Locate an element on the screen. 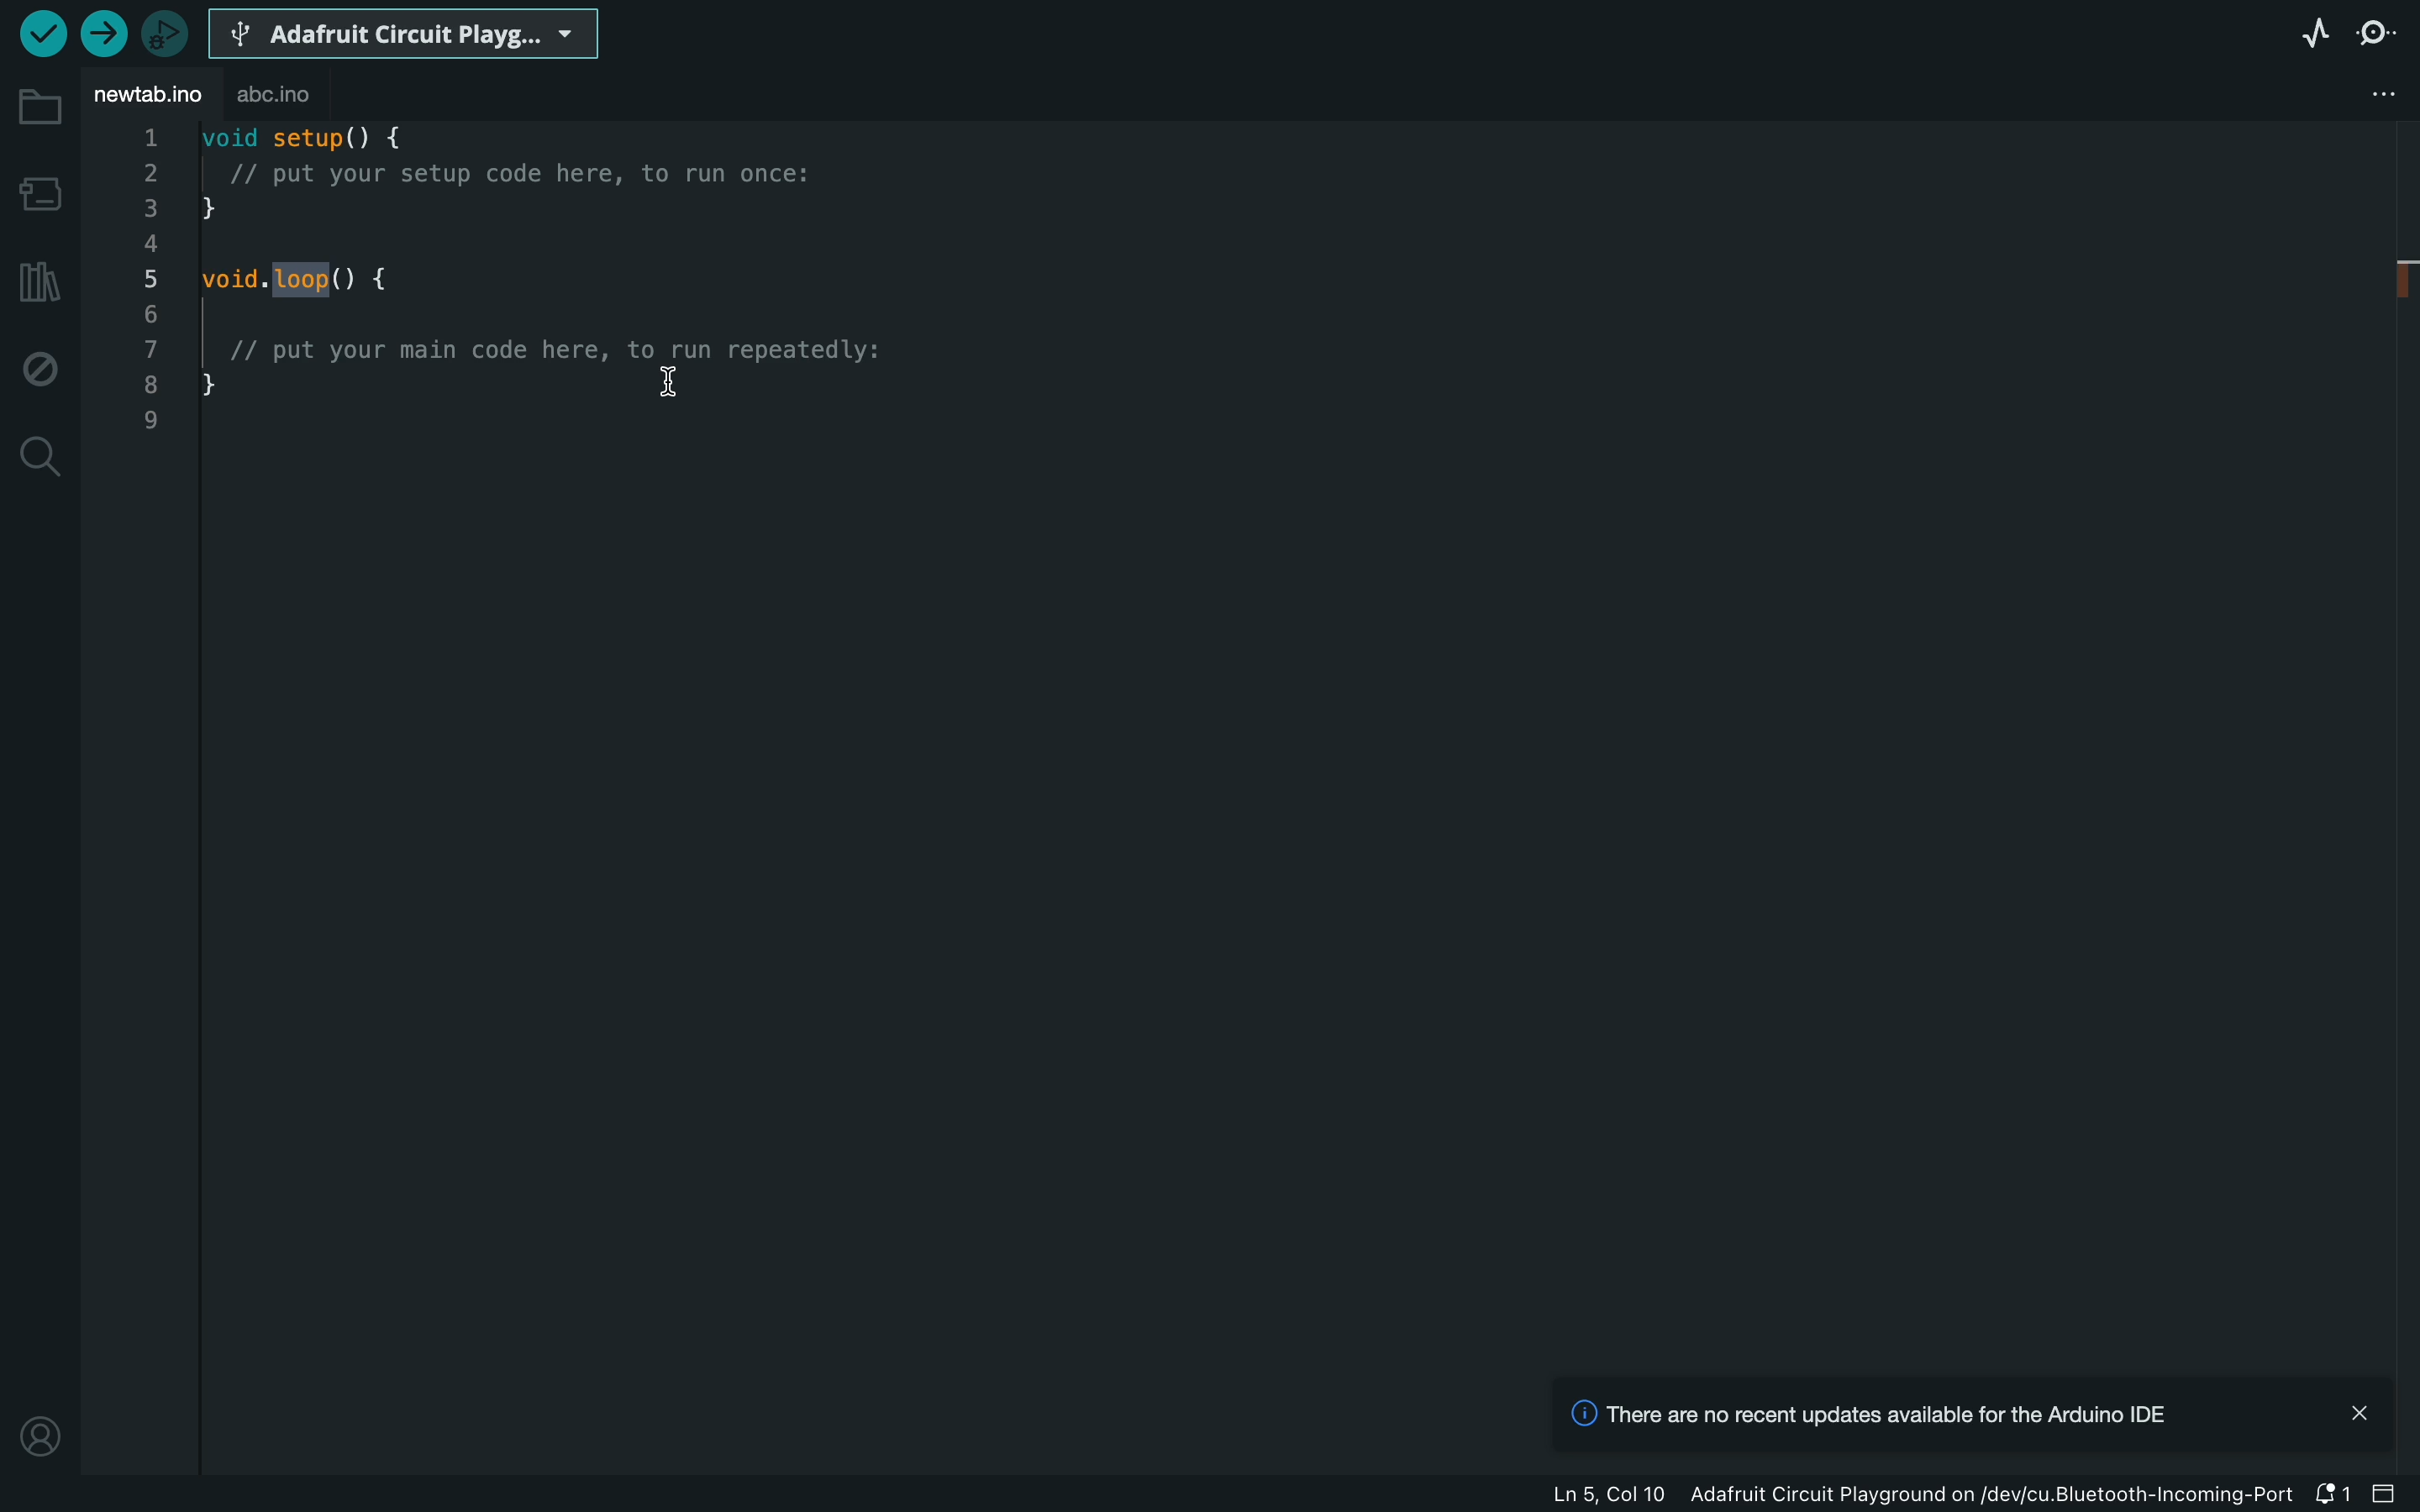 Image resolution: width=2420 pixels, height=1512 pixels. newtab.ino is located at coordinates (149, 98).